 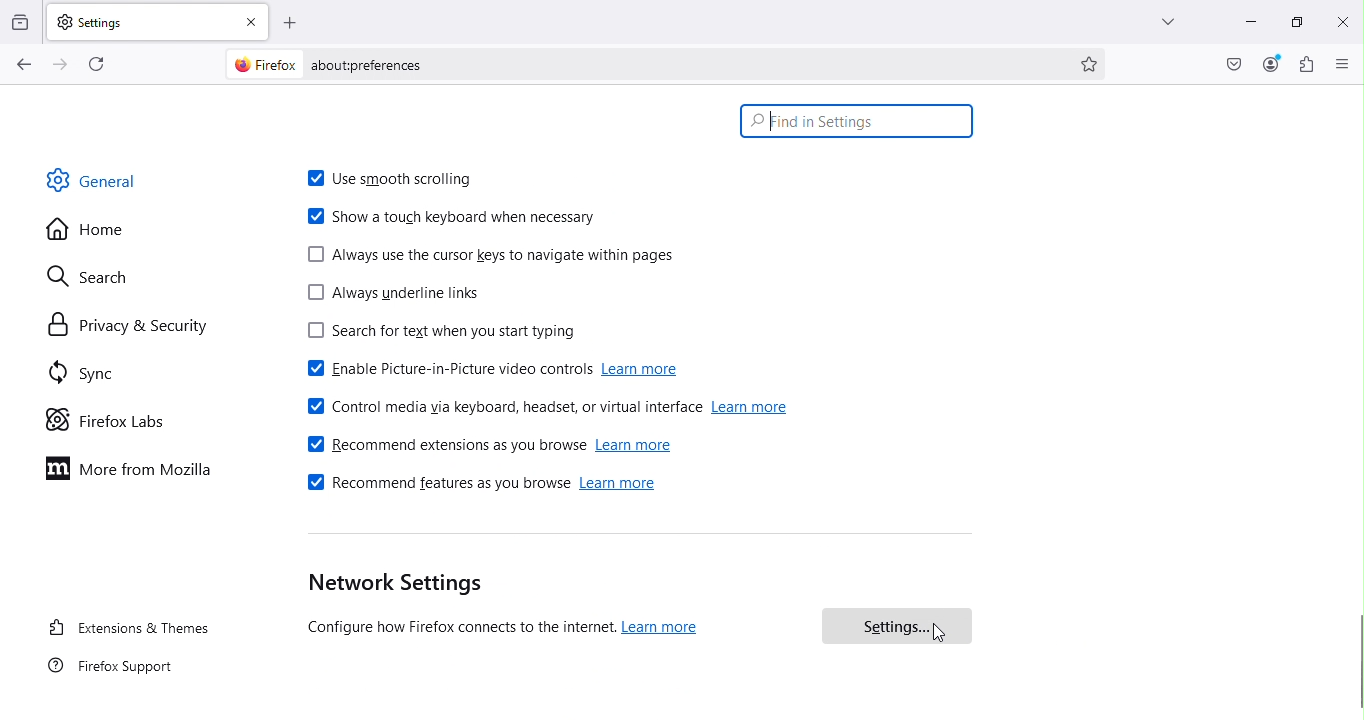 What do you see at coordinates (1355, 88) in the screenshot?
I see `move up` at bounding box center [1355, 88].